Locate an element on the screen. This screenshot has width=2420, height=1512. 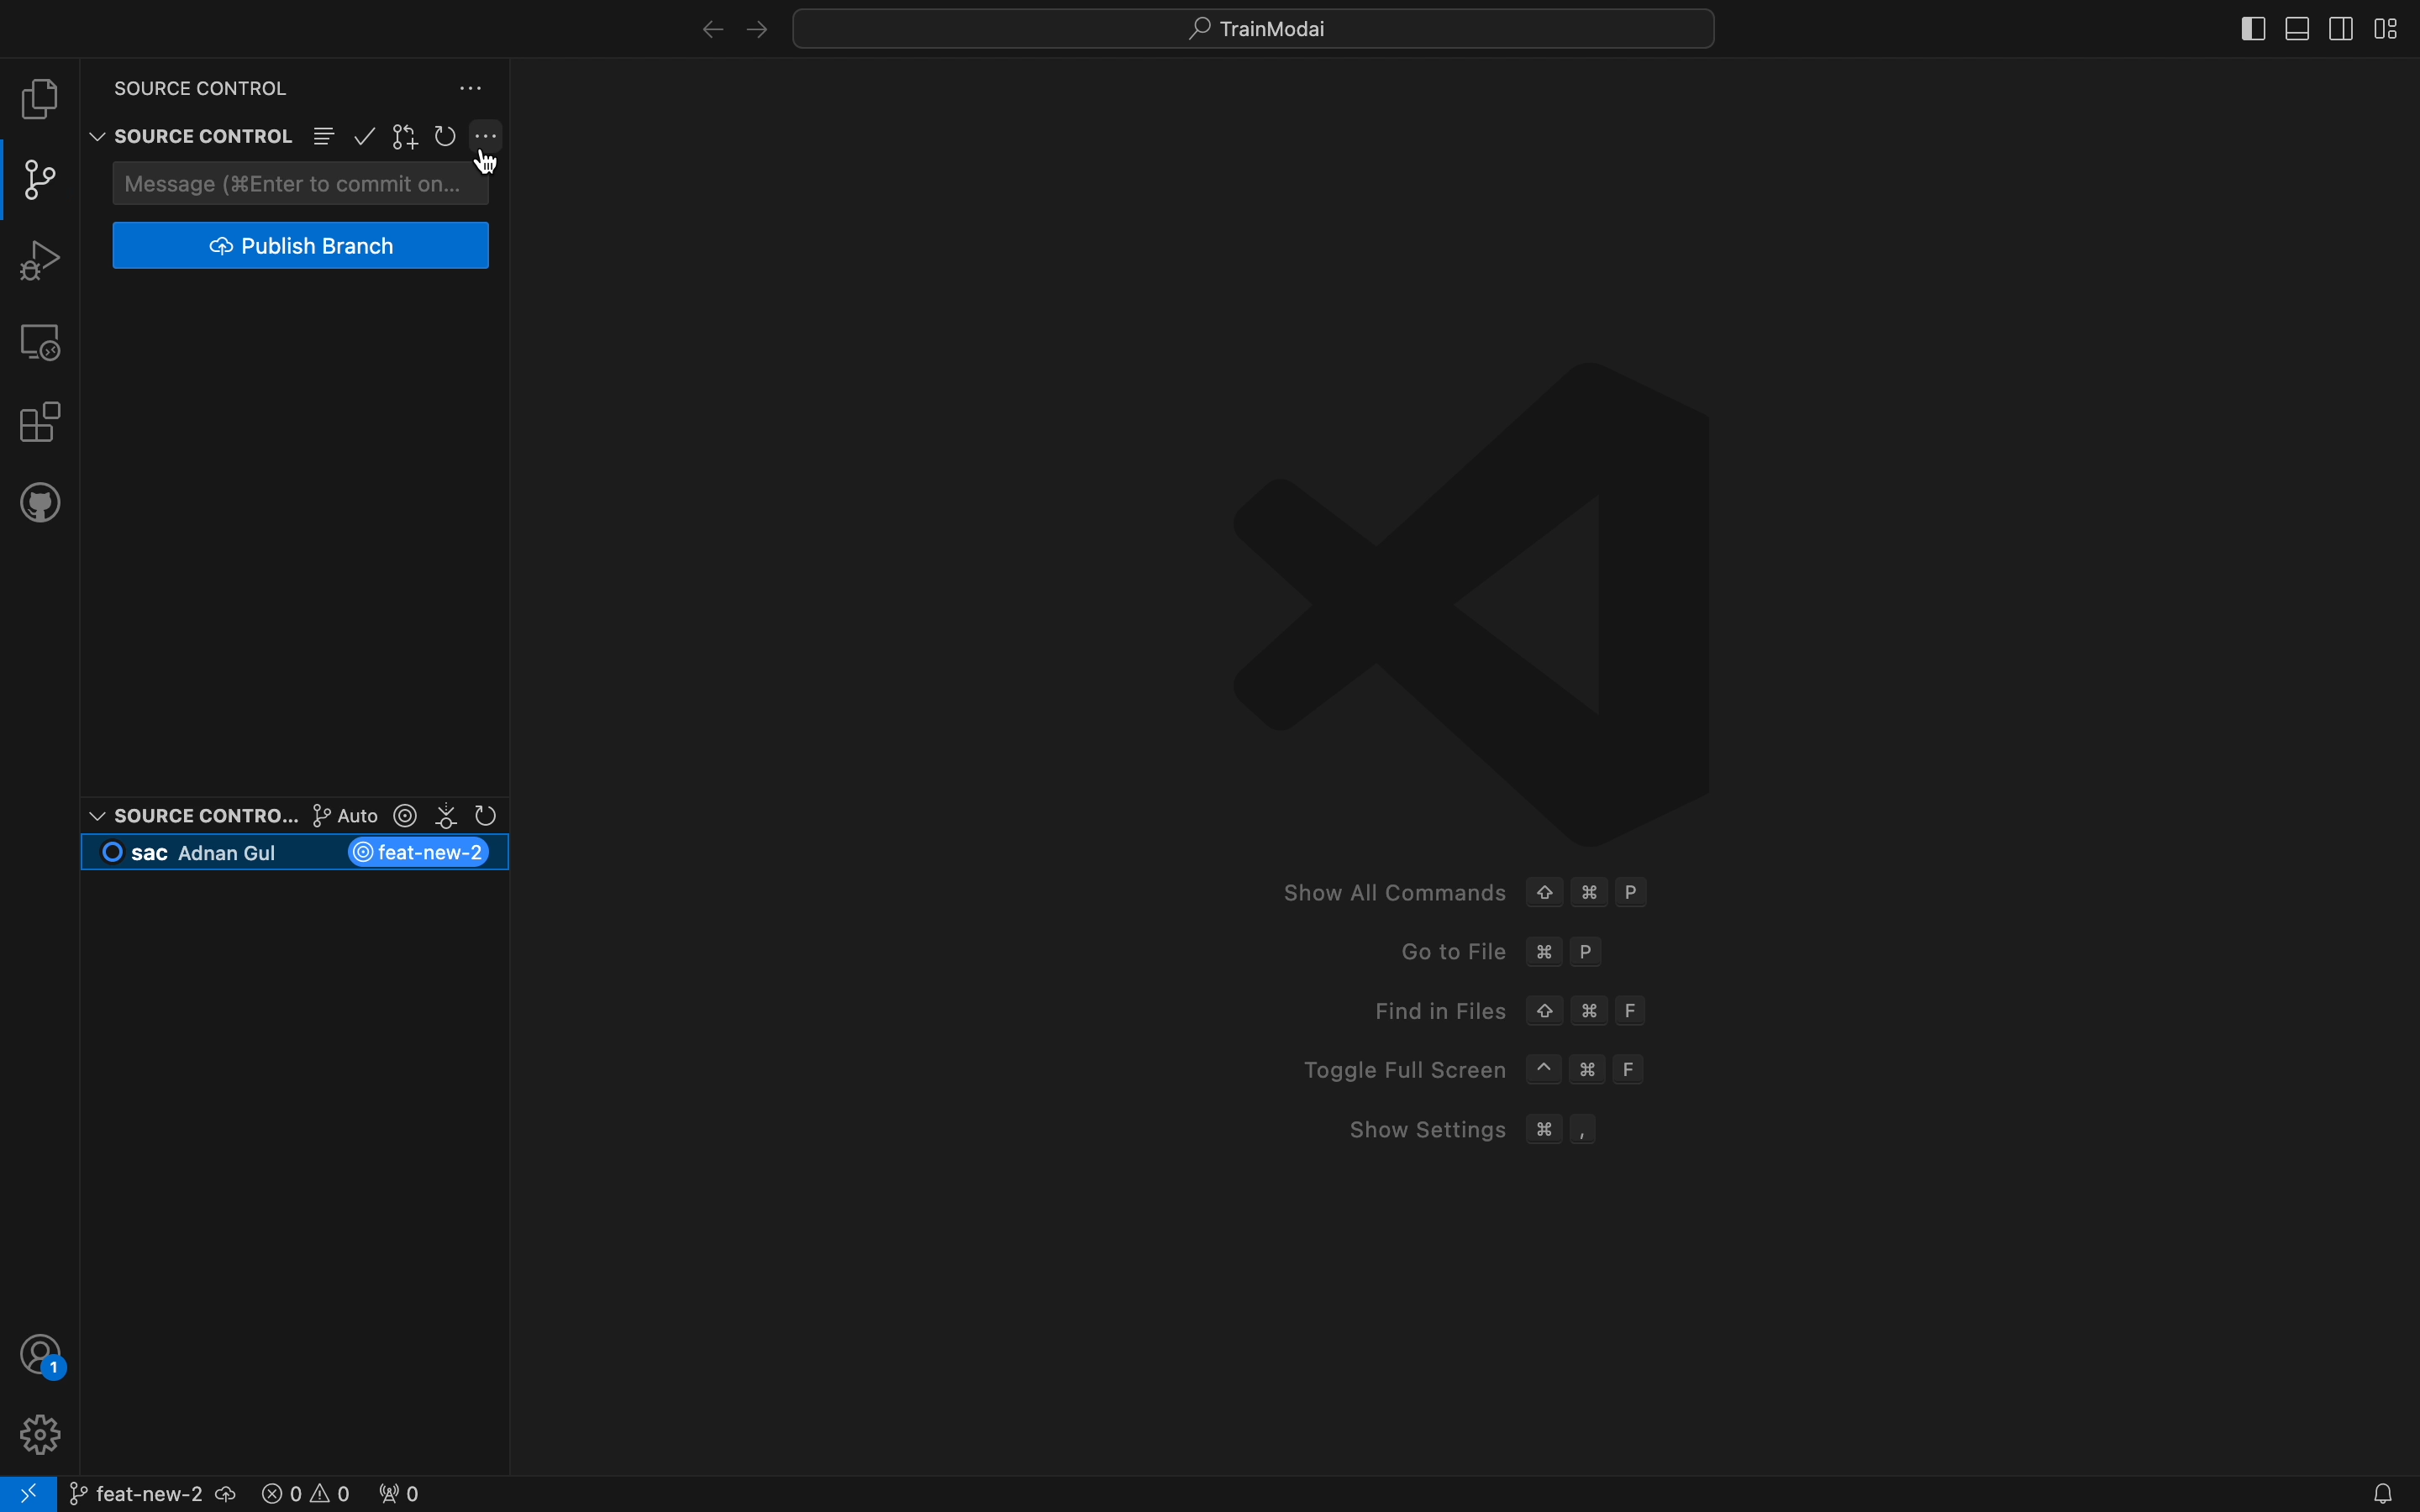
profile is located at coordinates (37, 1432).